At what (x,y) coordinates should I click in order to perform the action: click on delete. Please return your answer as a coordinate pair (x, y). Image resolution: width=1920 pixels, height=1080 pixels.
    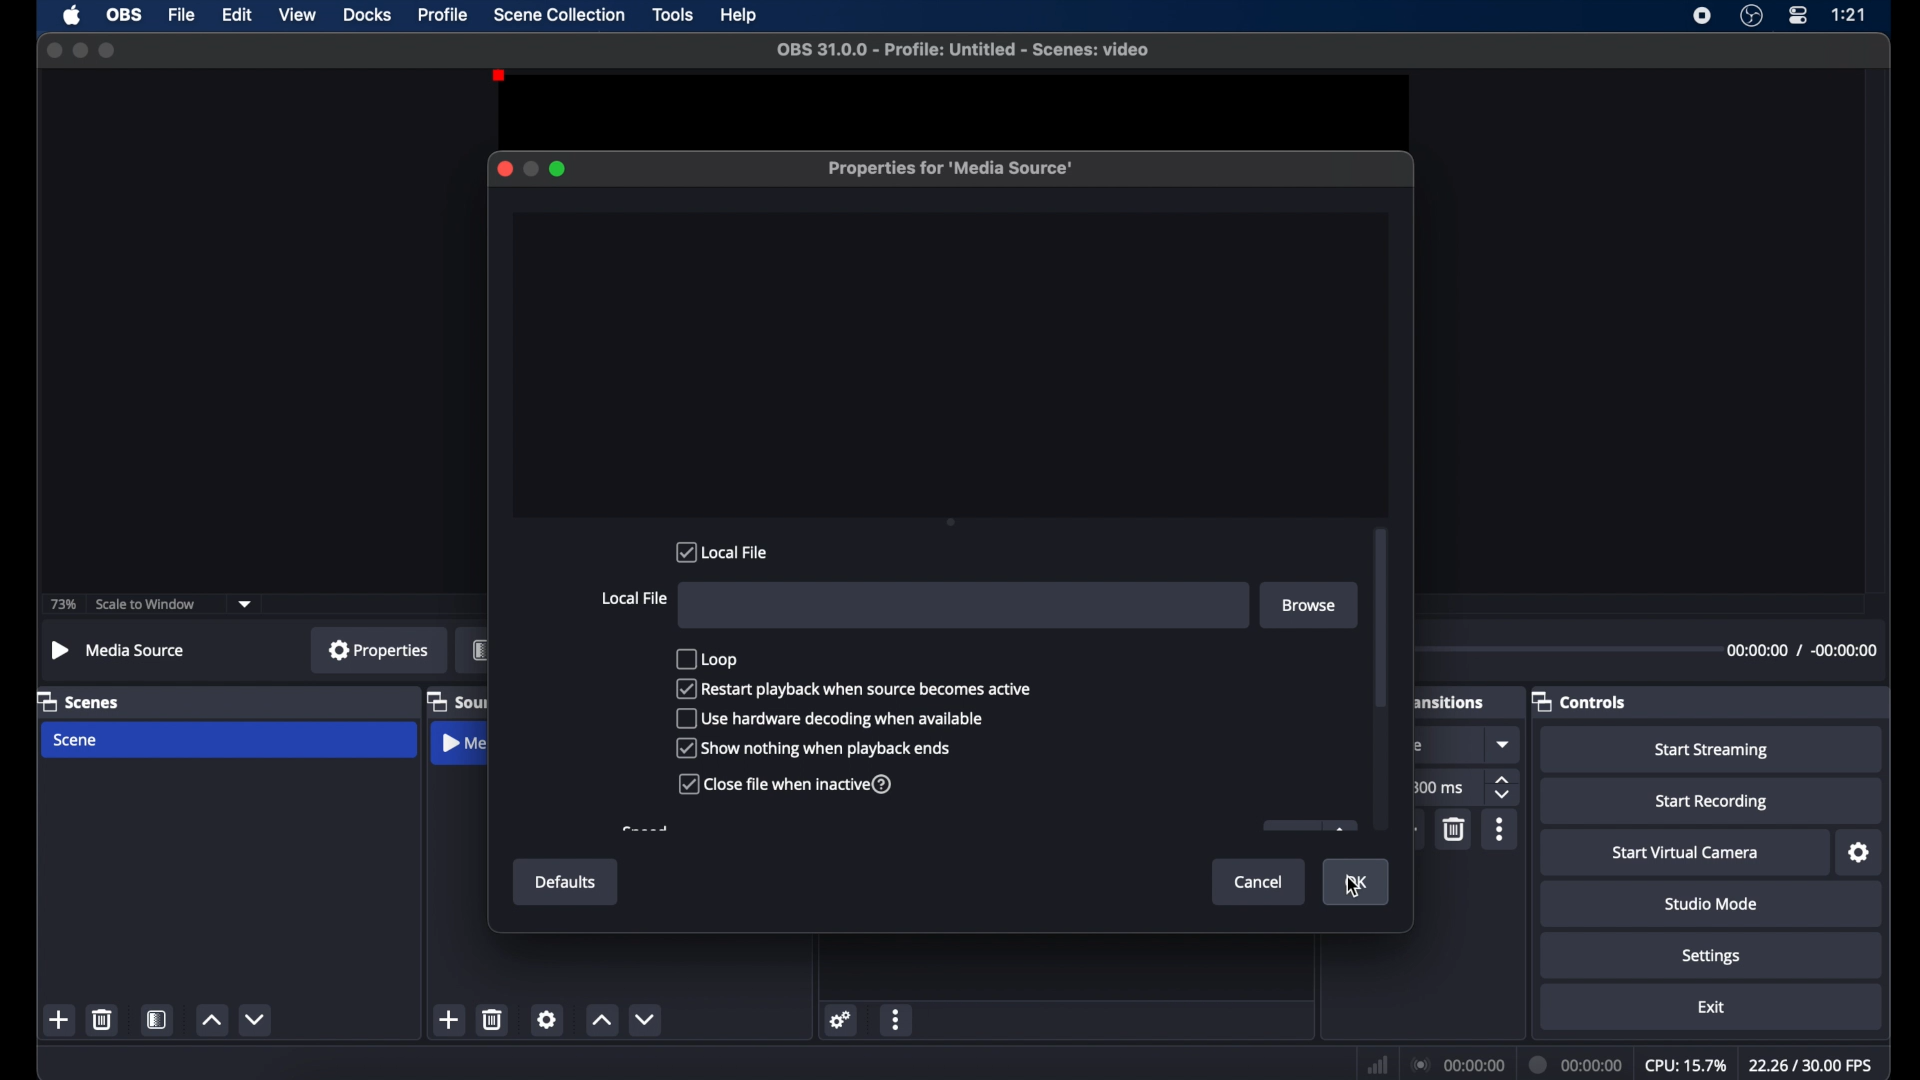
    Looking at the image, I should click on (492, 1018).